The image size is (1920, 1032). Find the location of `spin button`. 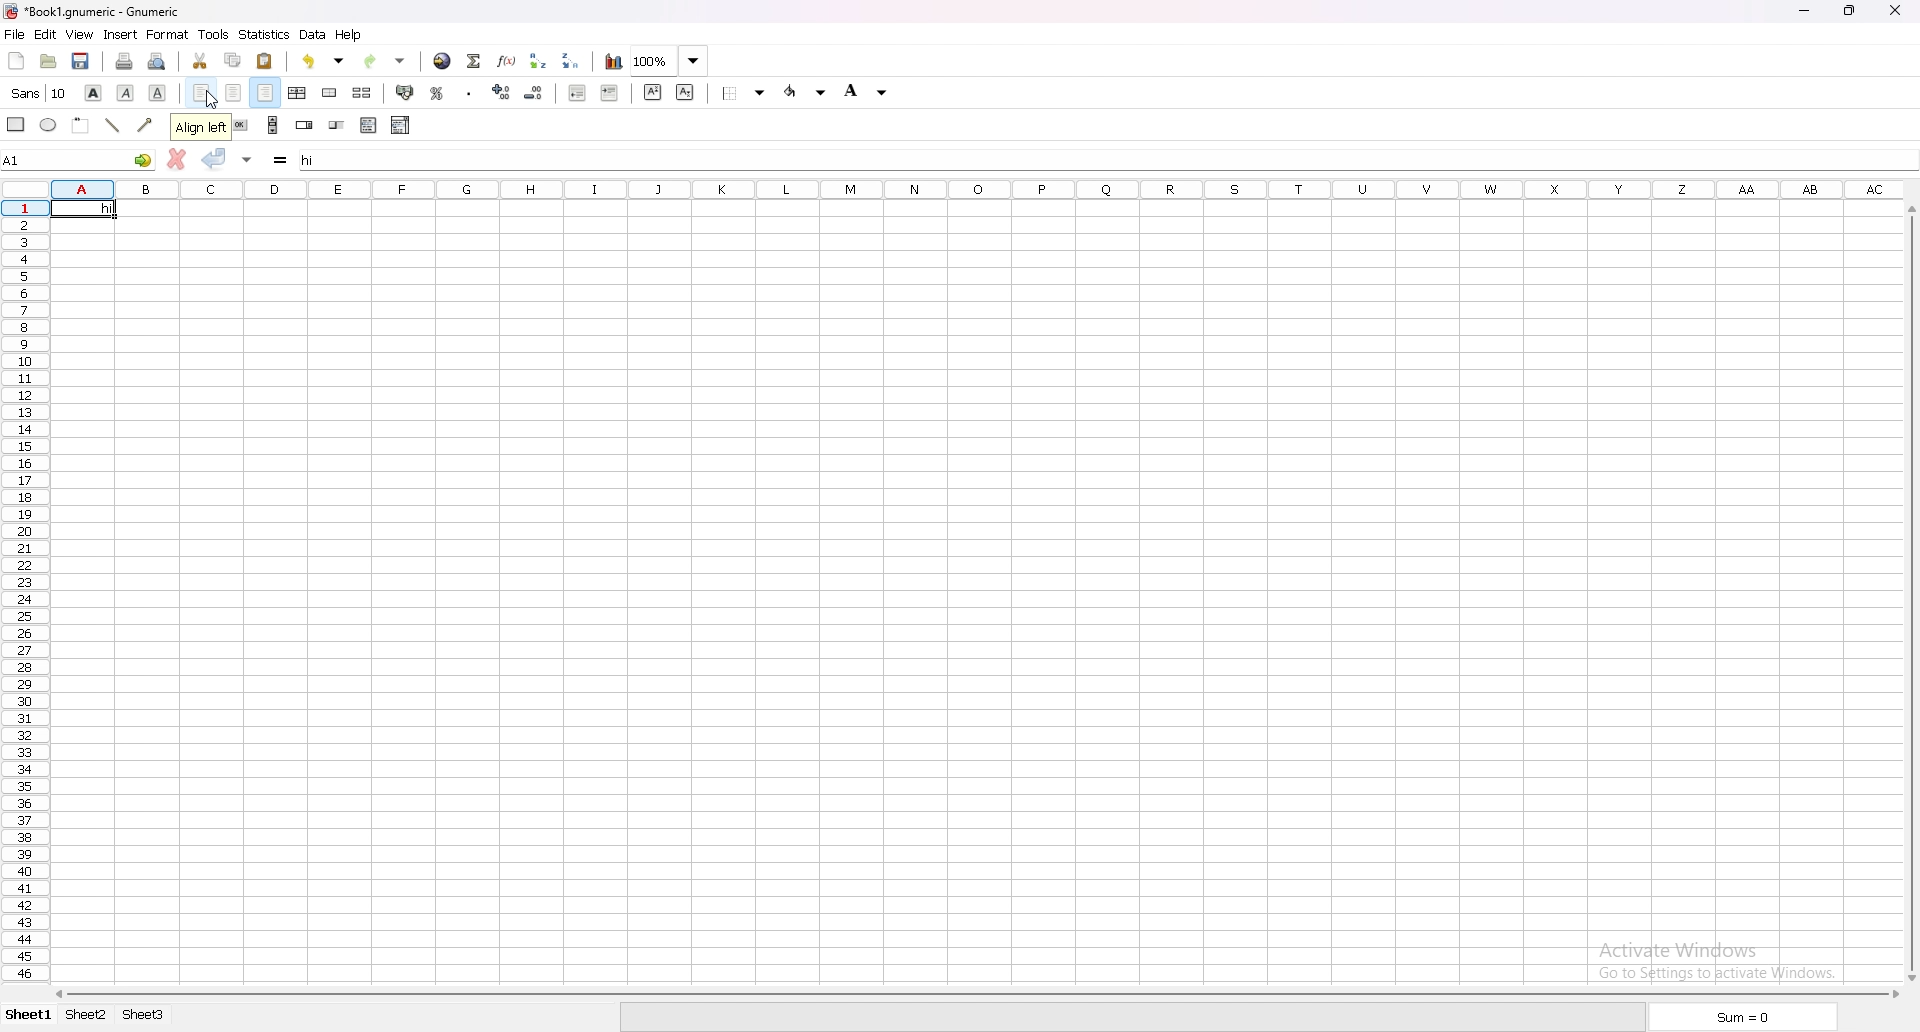

spin button is located at coordinates (305, 125).